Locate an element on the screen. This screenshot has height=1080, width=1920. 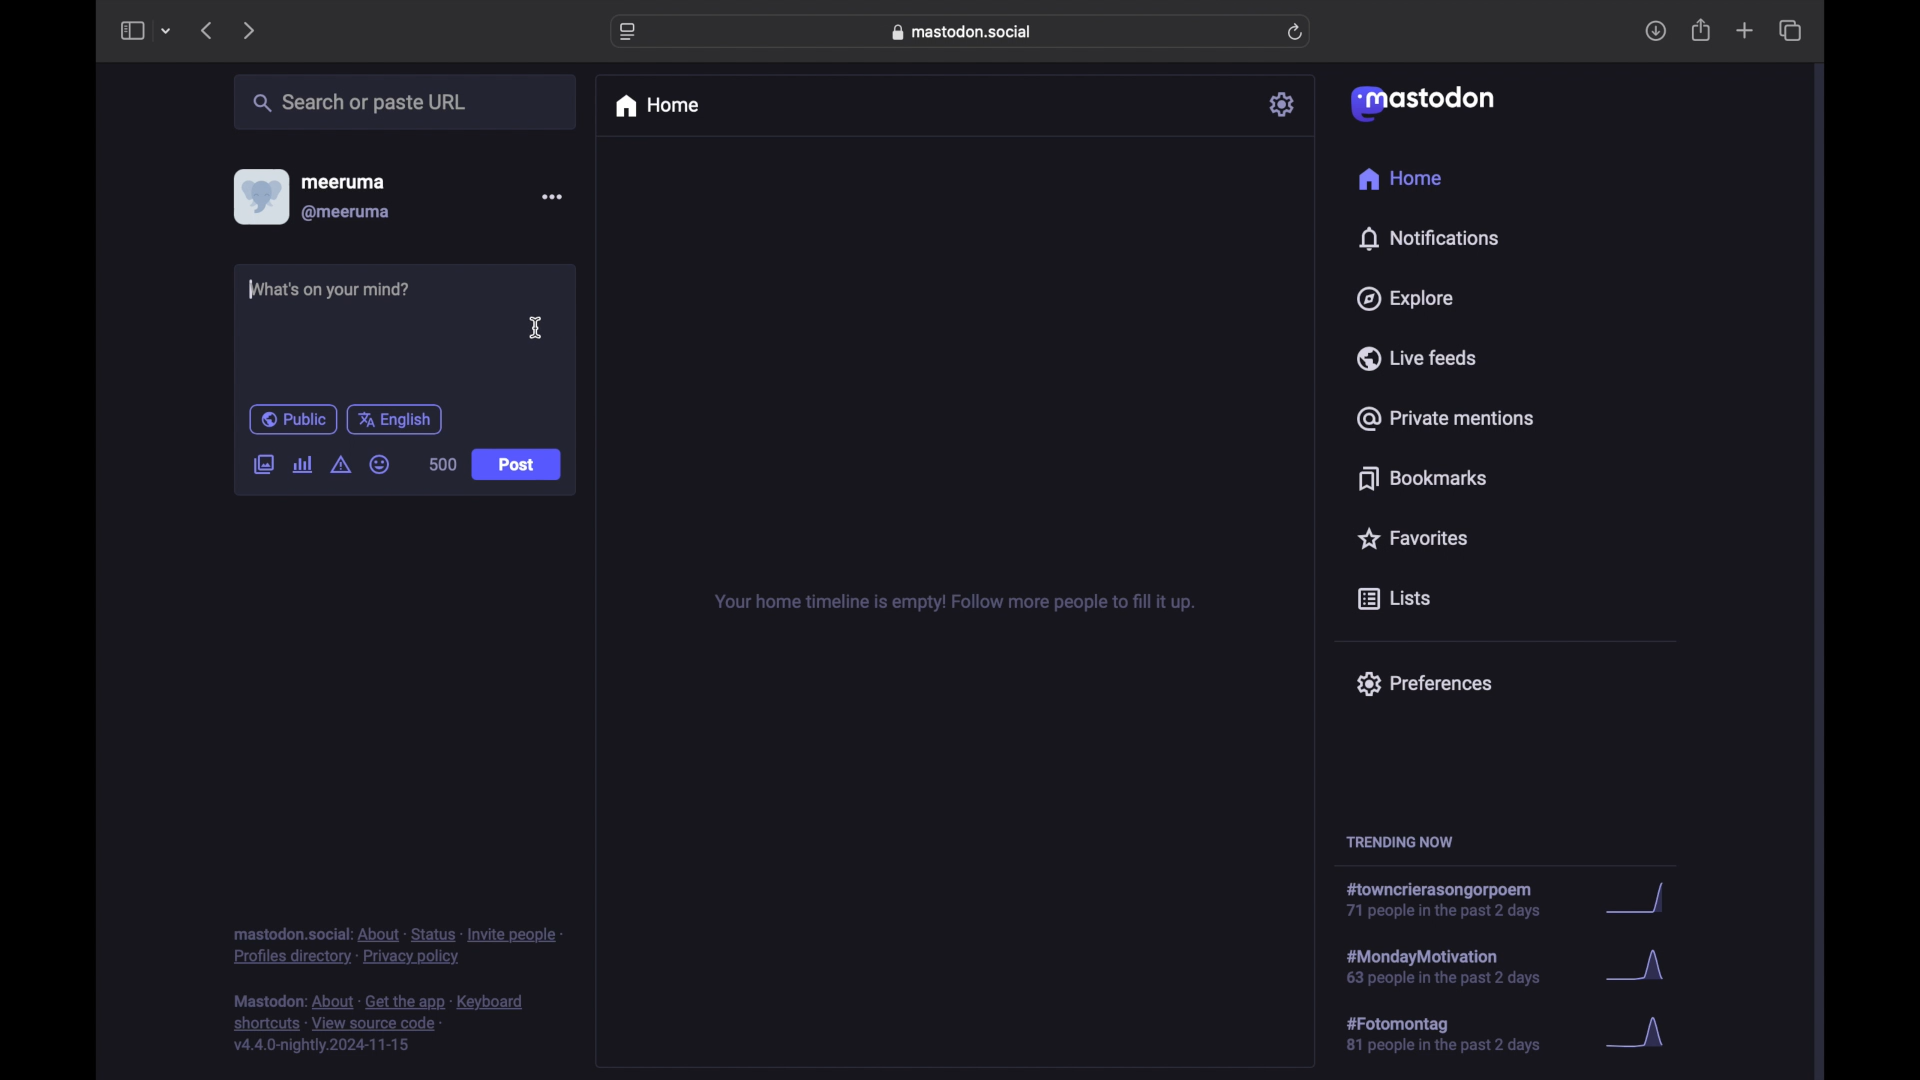
downloads is located at coordinates (1655, 31).